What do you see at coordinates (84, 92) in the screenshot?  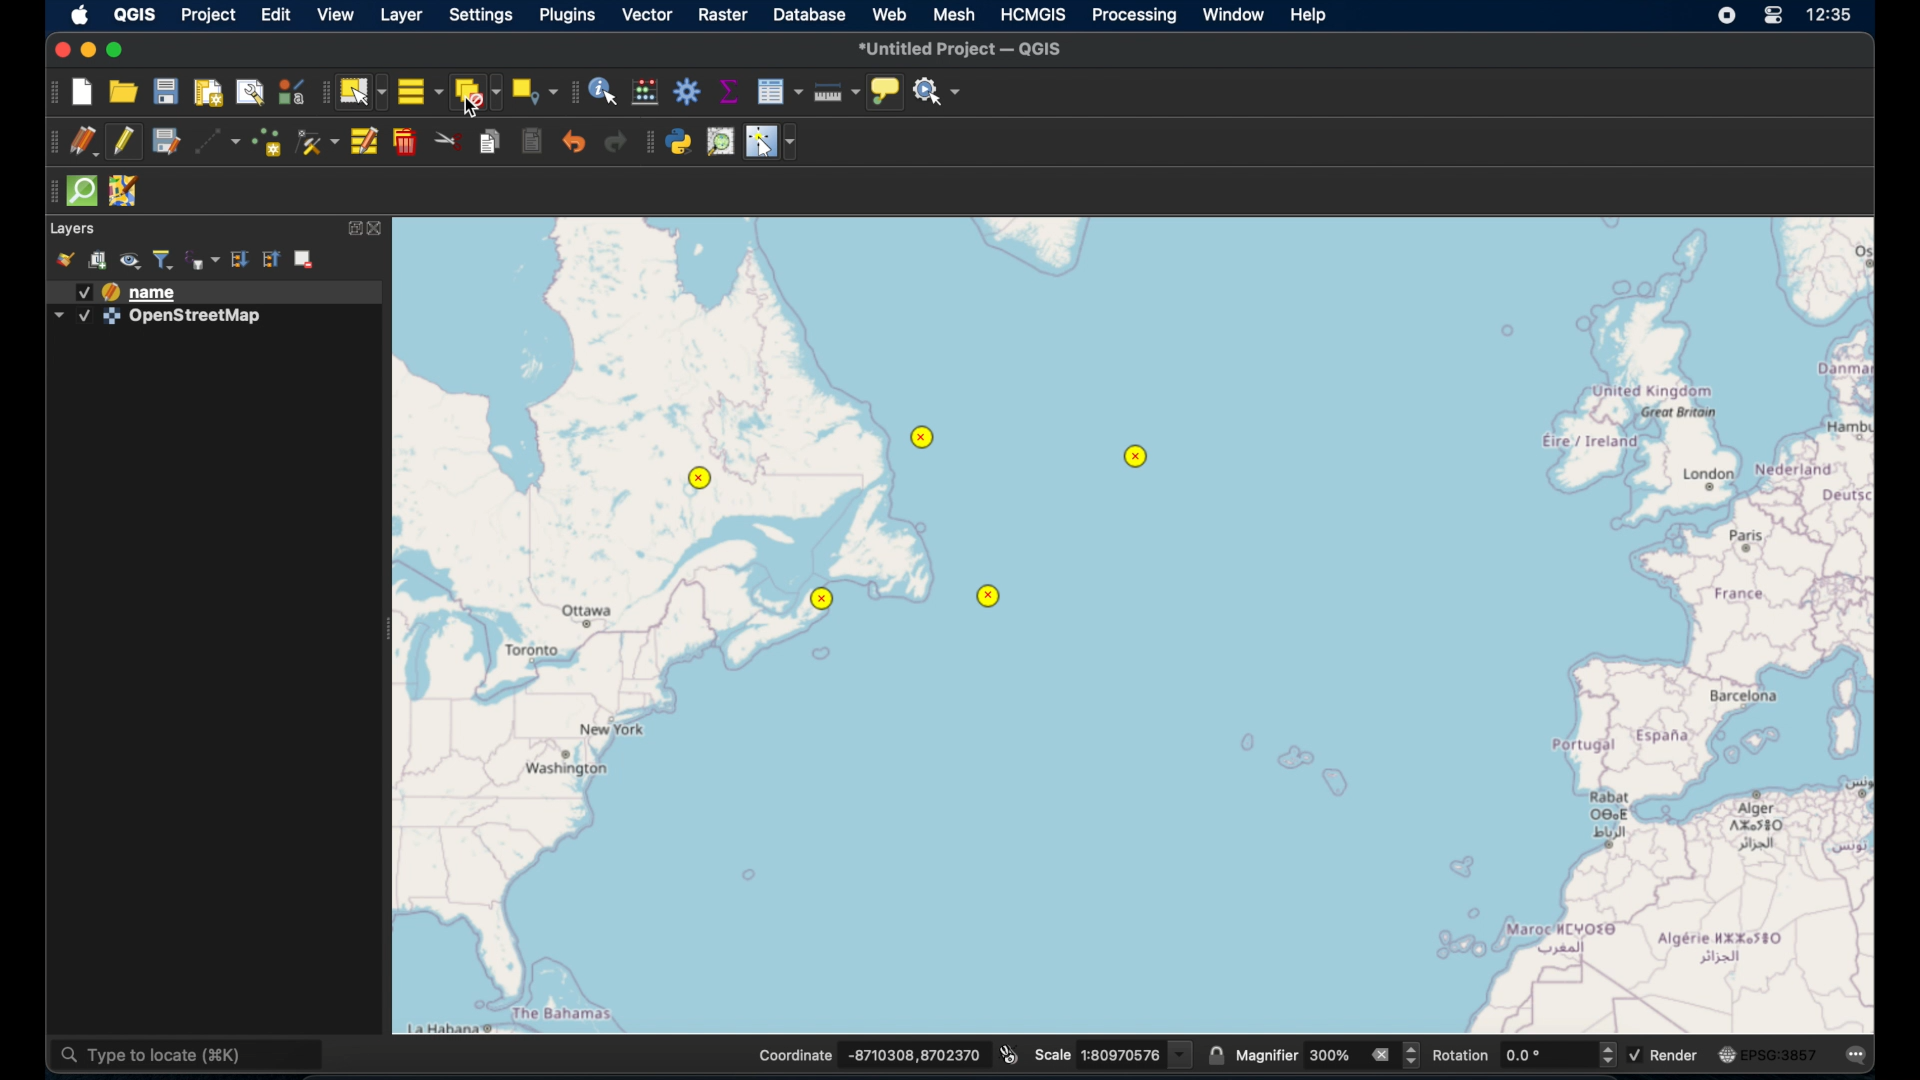 I see `create new` at bounding box center [84, 92].